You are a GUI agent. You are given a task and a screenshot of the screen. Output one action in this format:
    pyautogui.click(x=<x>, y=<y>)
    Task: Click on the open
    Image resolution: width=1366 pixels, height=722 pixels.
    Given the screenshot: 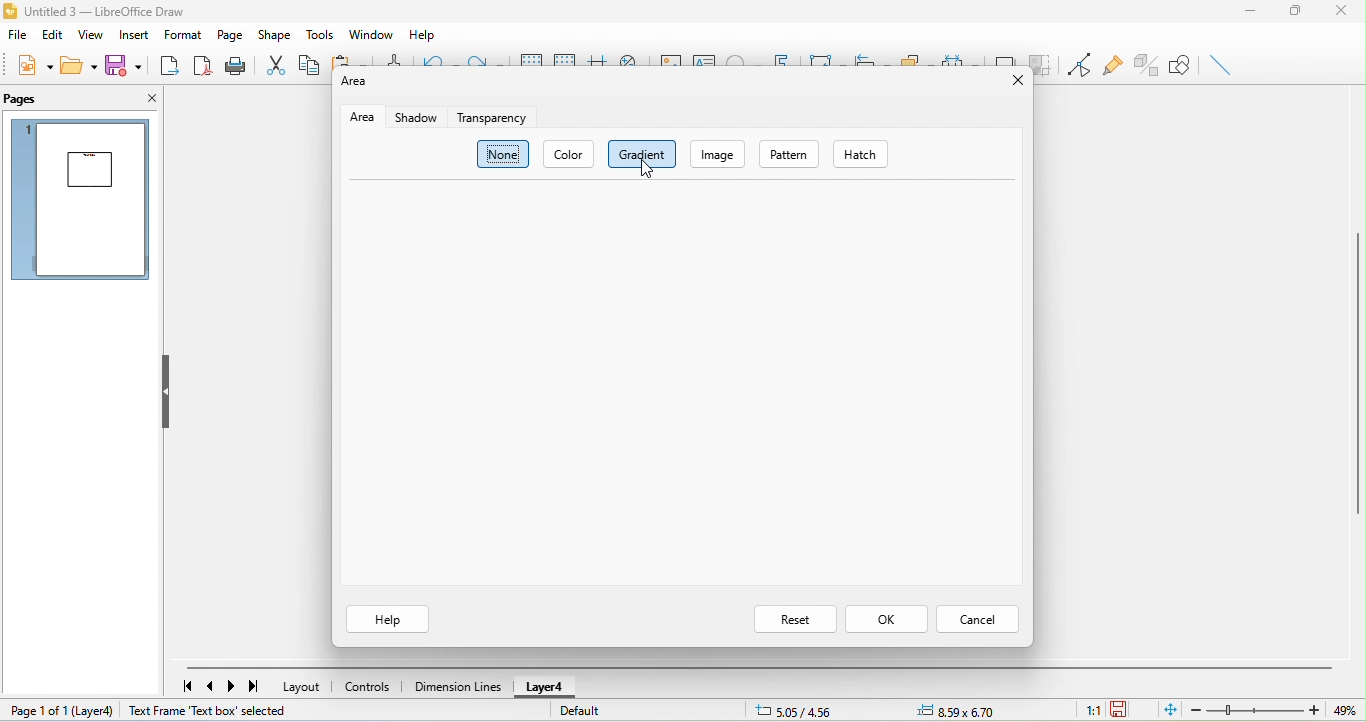 What is the action you would take?
    pyautogui.click(x=81, y=64)
    